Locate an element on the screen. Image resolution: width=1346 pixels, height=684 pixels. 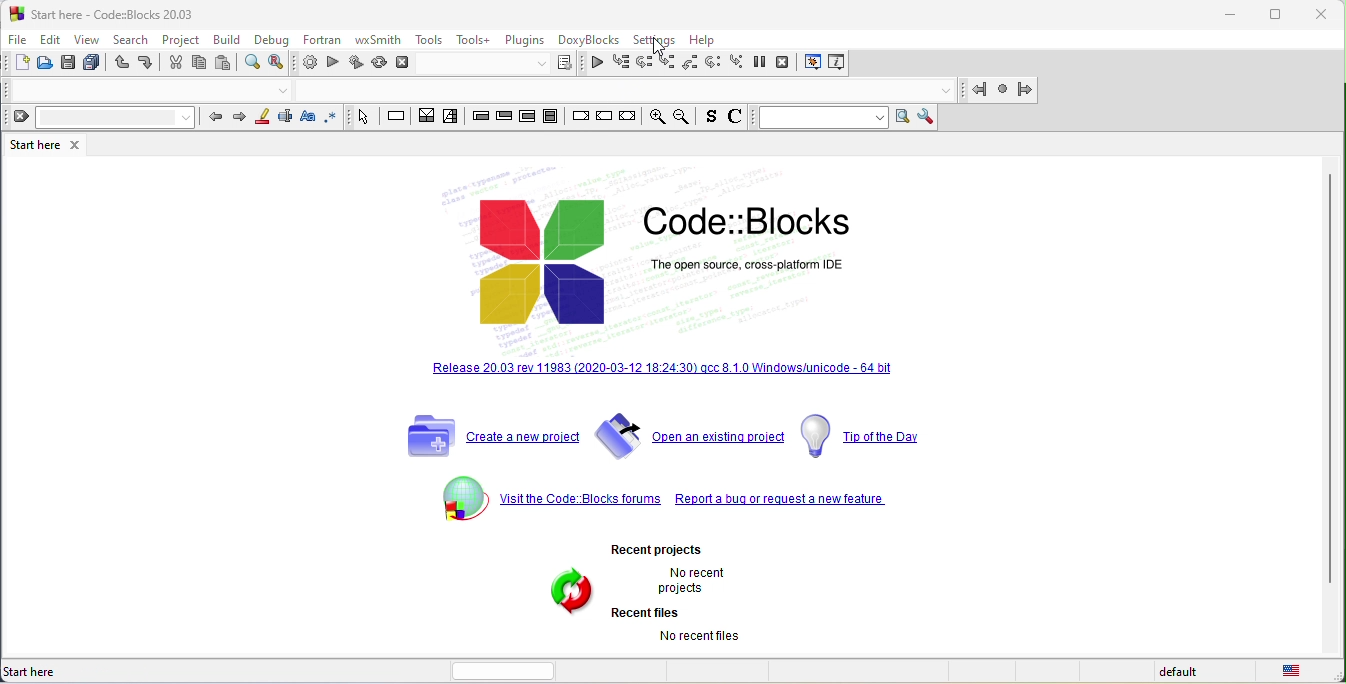
source is located at coordinates (709, 118).